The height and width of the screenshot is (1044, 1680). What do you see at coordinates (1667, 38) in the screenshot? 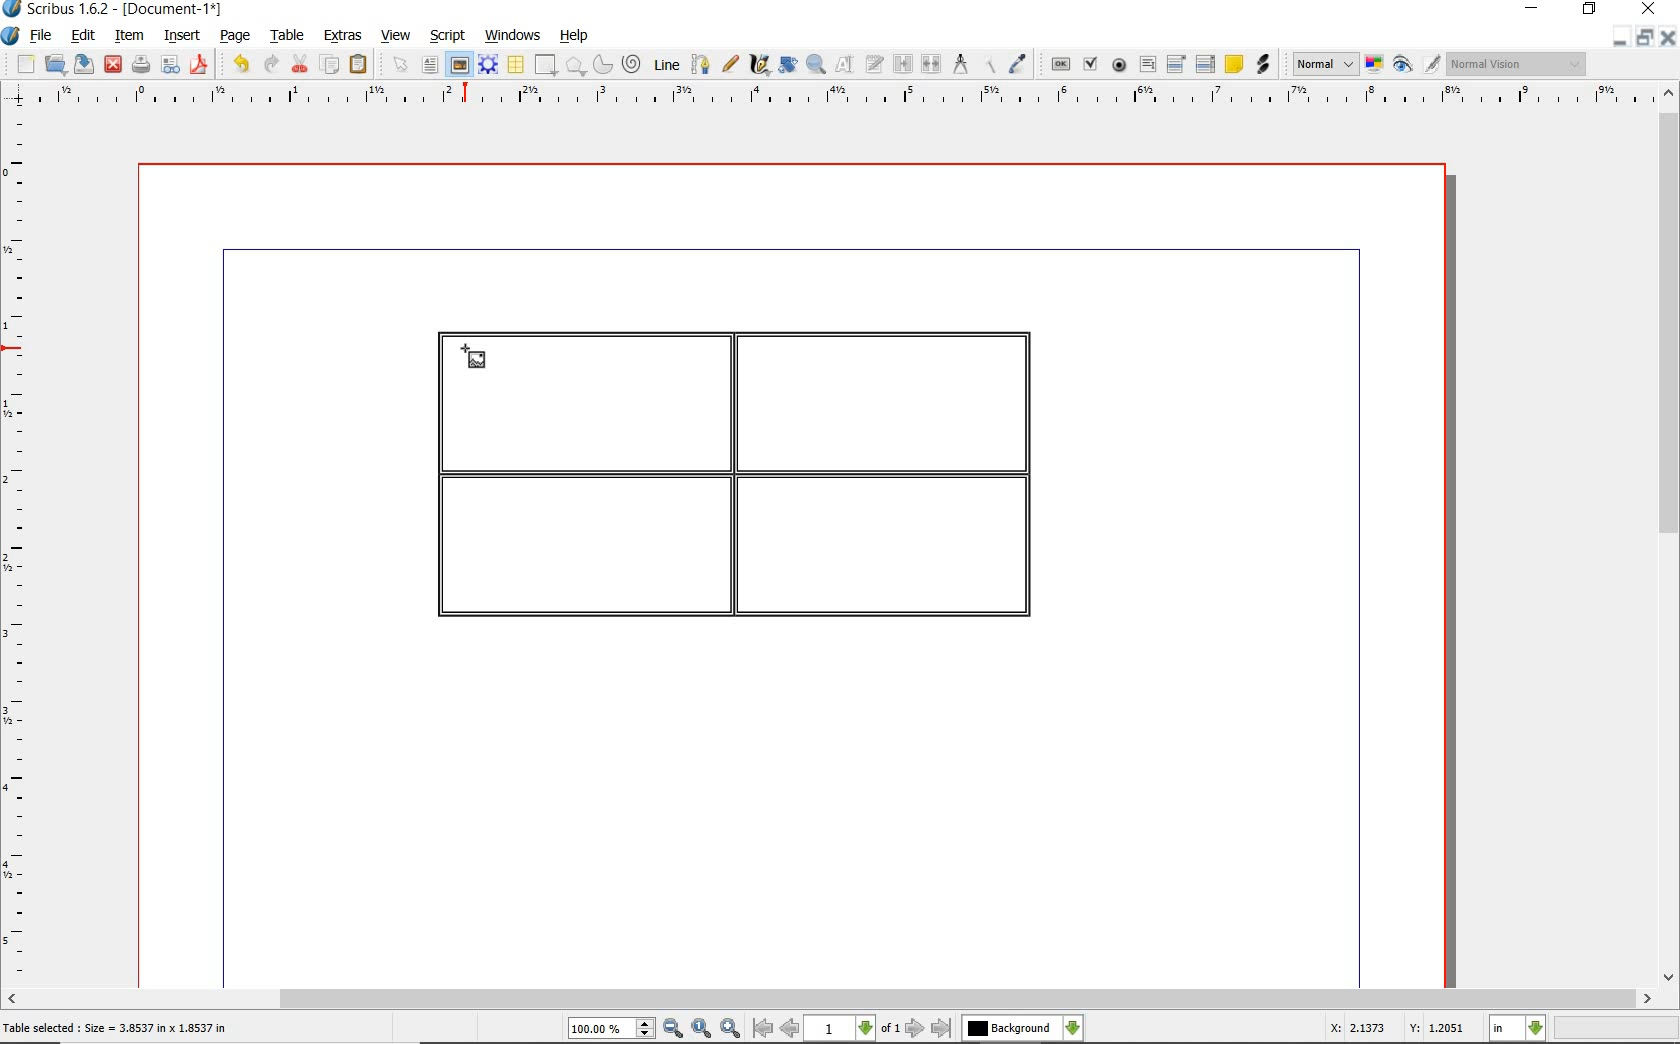
I see `close` at bounding box center [1667, 38].